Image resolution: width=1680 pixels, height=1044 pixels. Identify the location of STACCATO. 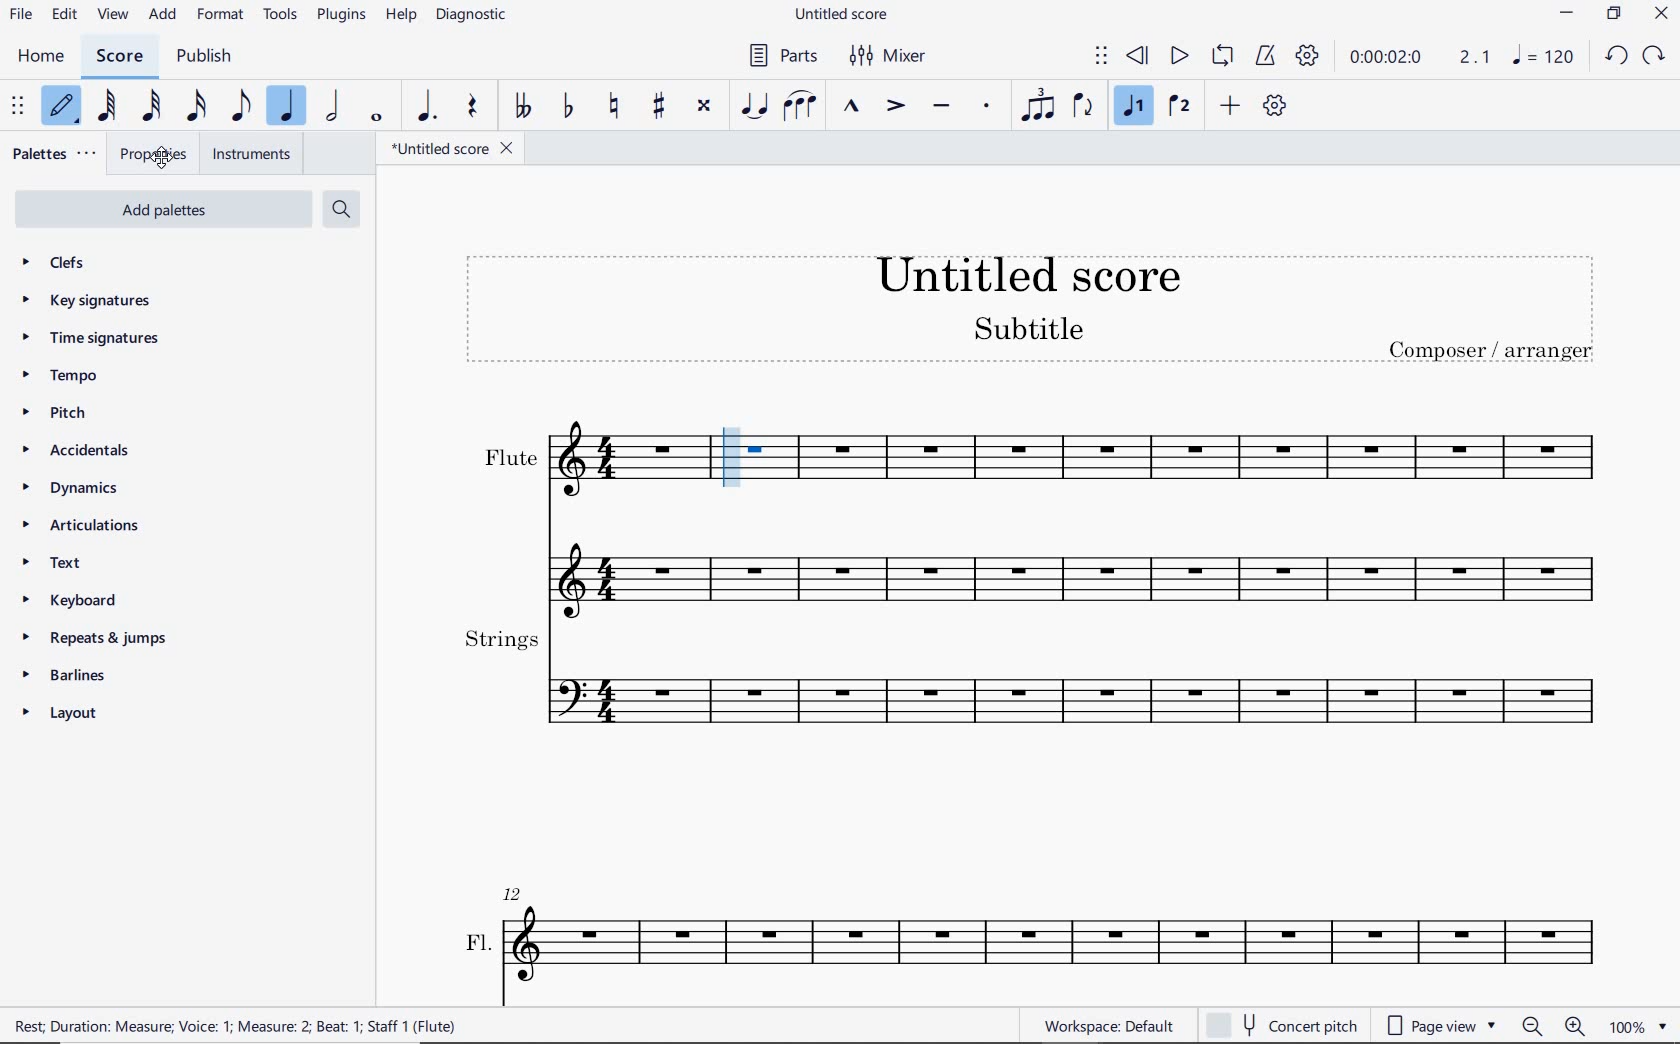
(988, 107).